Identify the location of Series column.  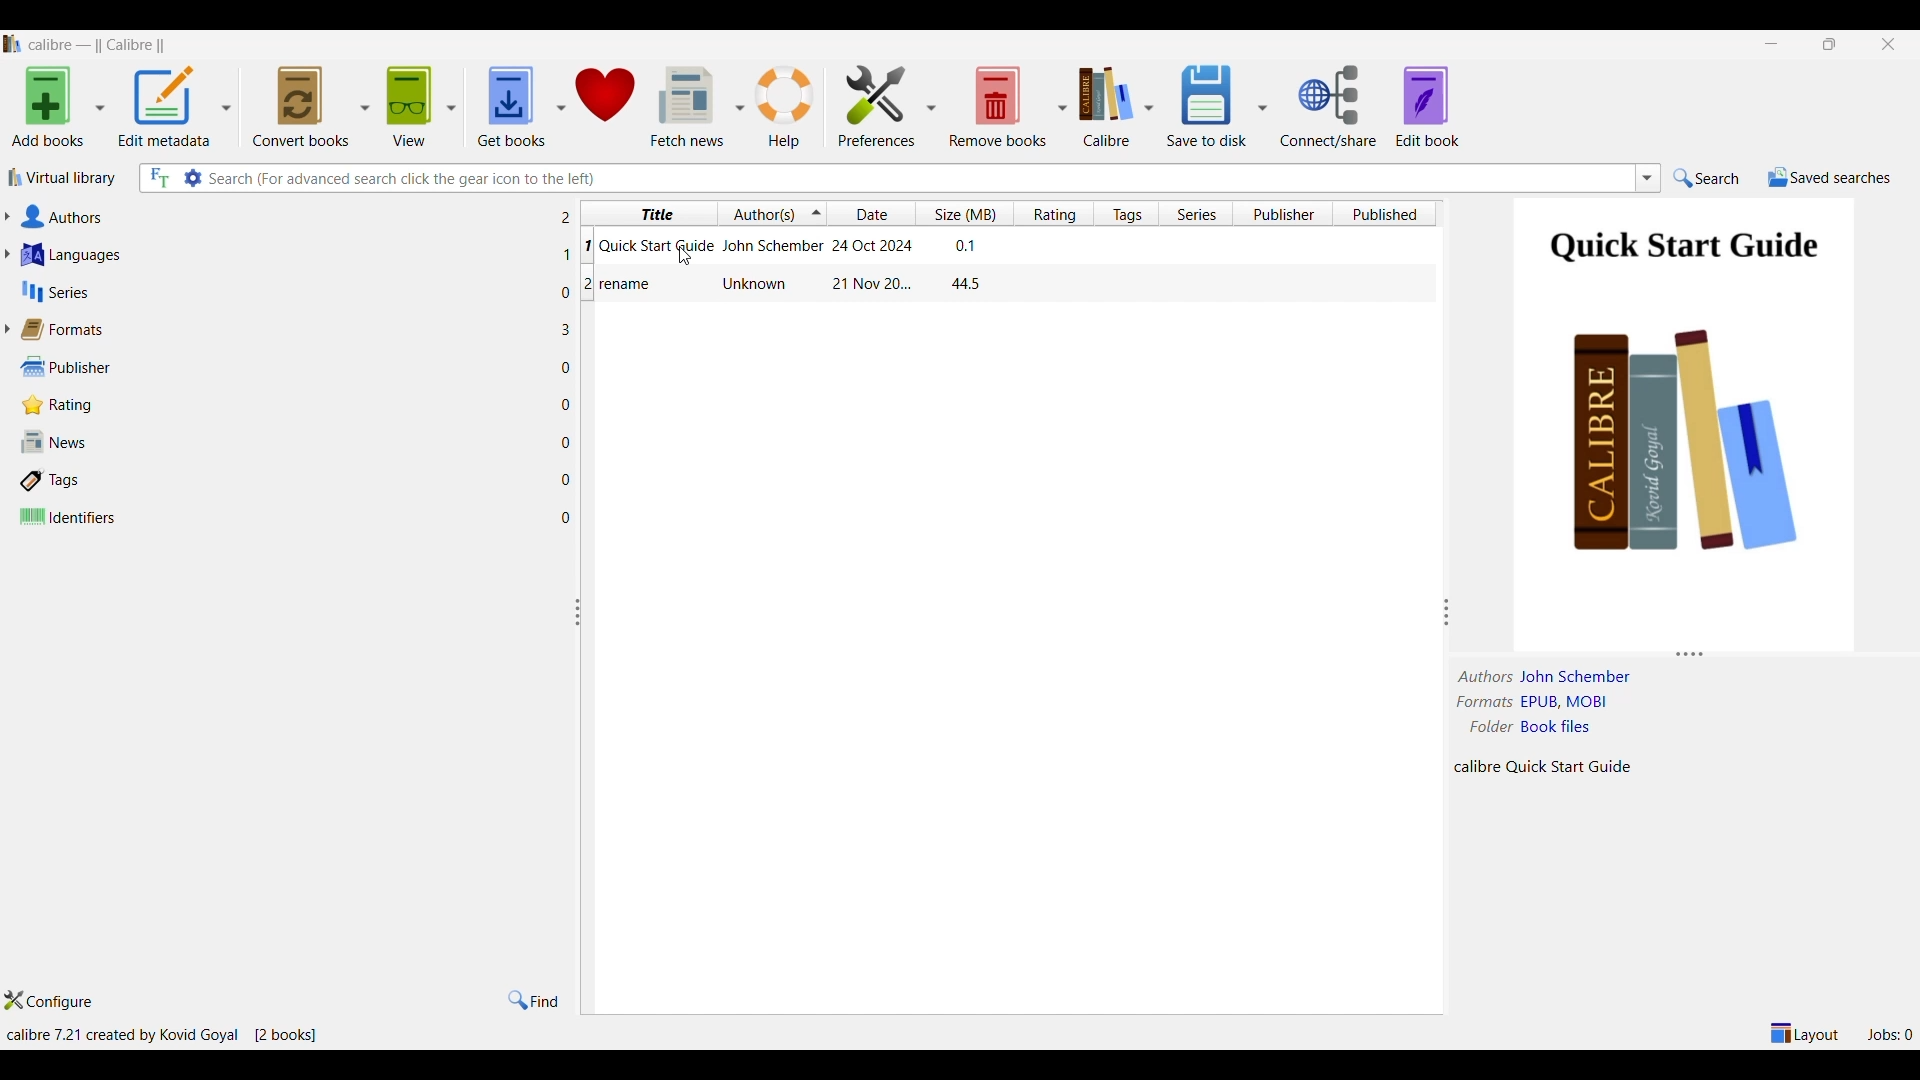
(1196, 213).